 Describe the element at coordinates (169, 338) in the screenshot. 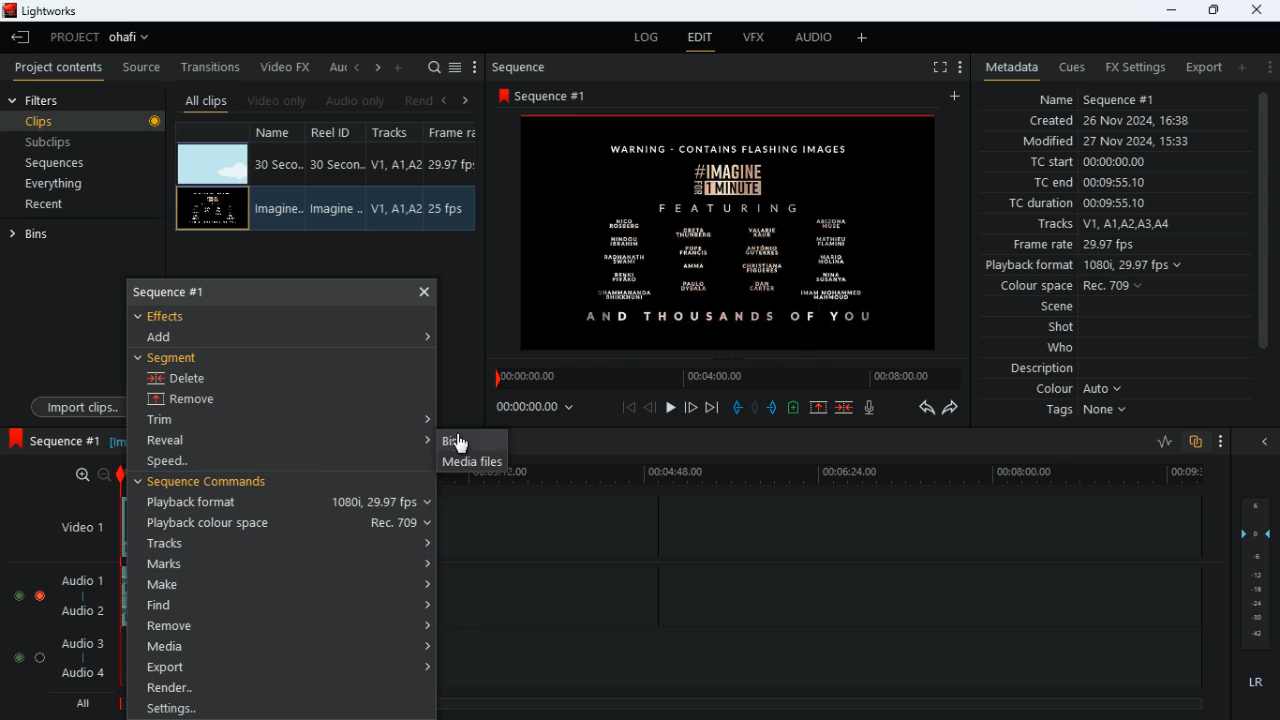

I see `add` at that location.